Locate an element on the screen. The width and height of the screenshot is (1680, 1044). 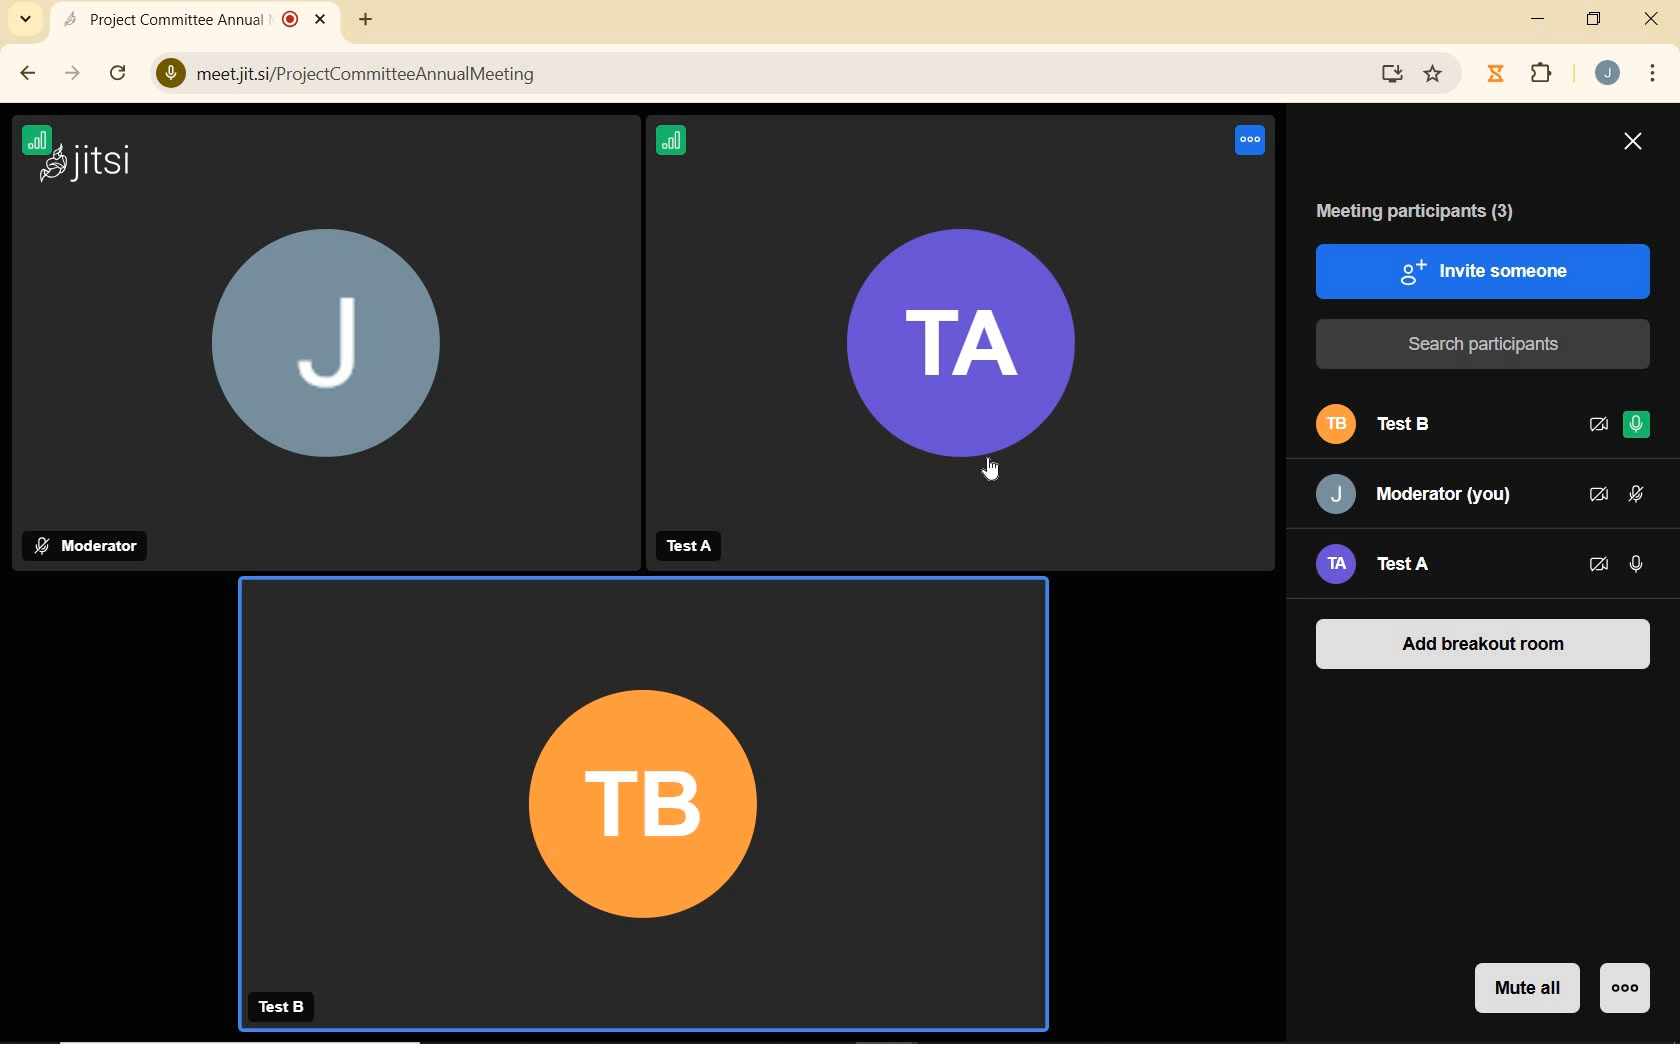
CLOSE is located at coordinates (1632, 145).